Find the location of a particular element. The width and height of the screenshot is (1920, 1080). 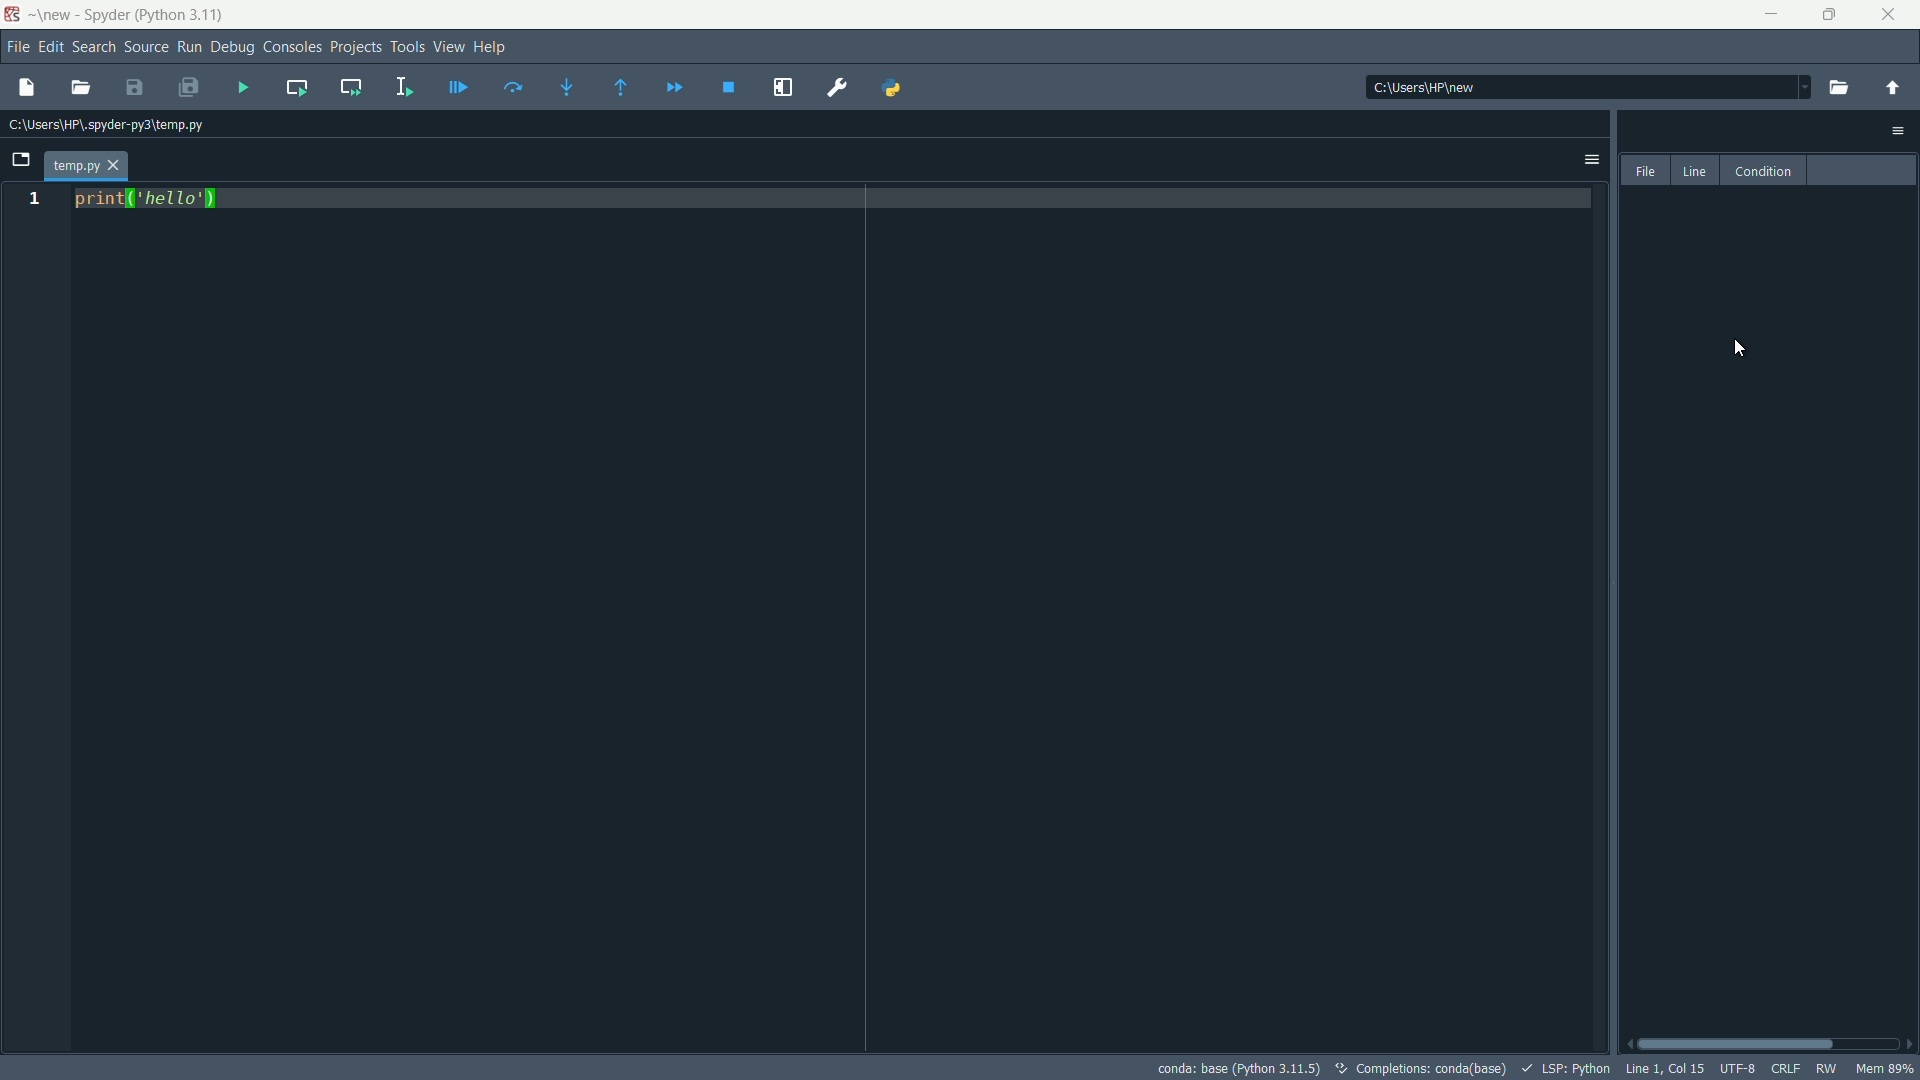

source menu is located at coordinates (146, 47).